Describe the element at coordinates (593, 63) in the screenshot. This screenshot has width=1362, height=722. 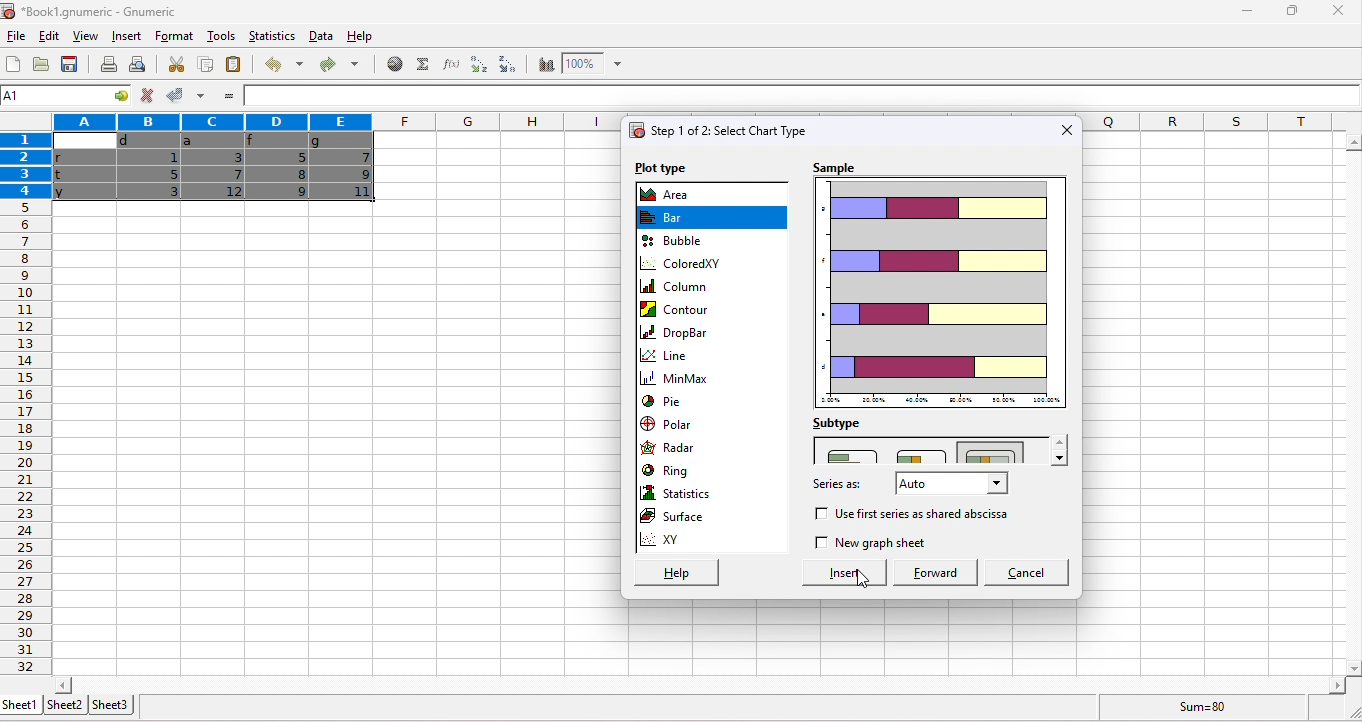
I see `zoom` at that location.